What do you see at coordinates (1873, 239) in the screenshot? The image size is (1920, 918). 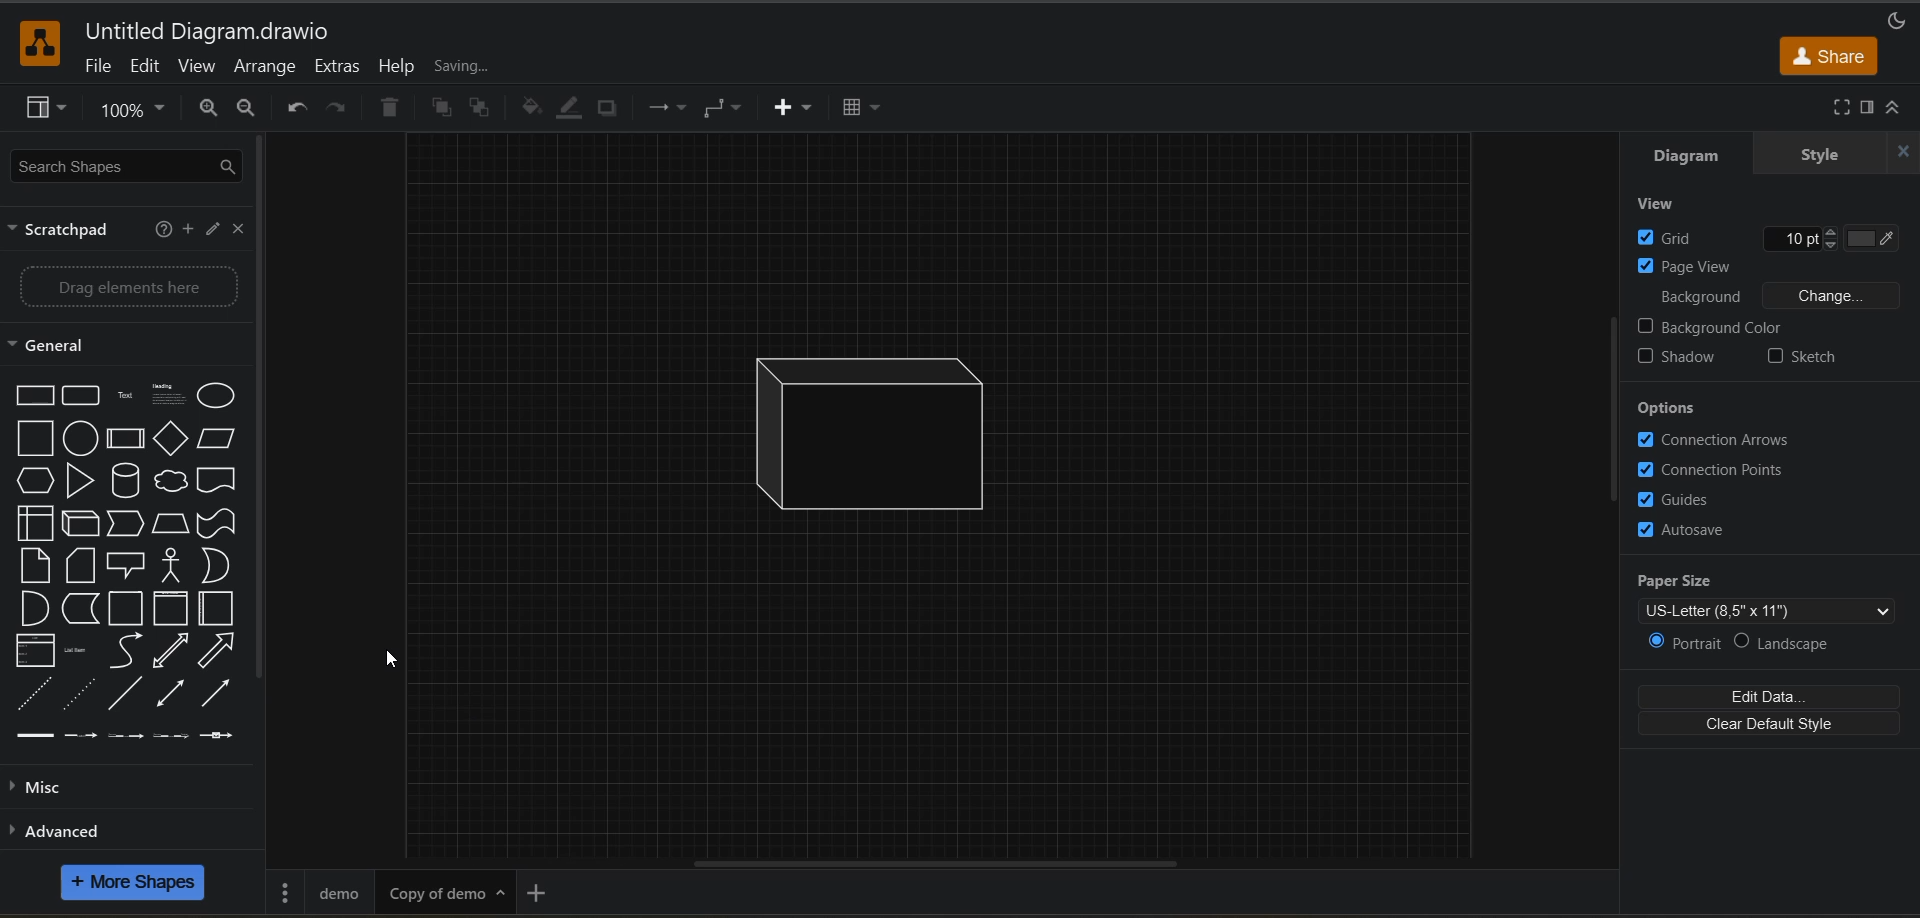 I see `Grid color` at bounding box center [1873, 239].